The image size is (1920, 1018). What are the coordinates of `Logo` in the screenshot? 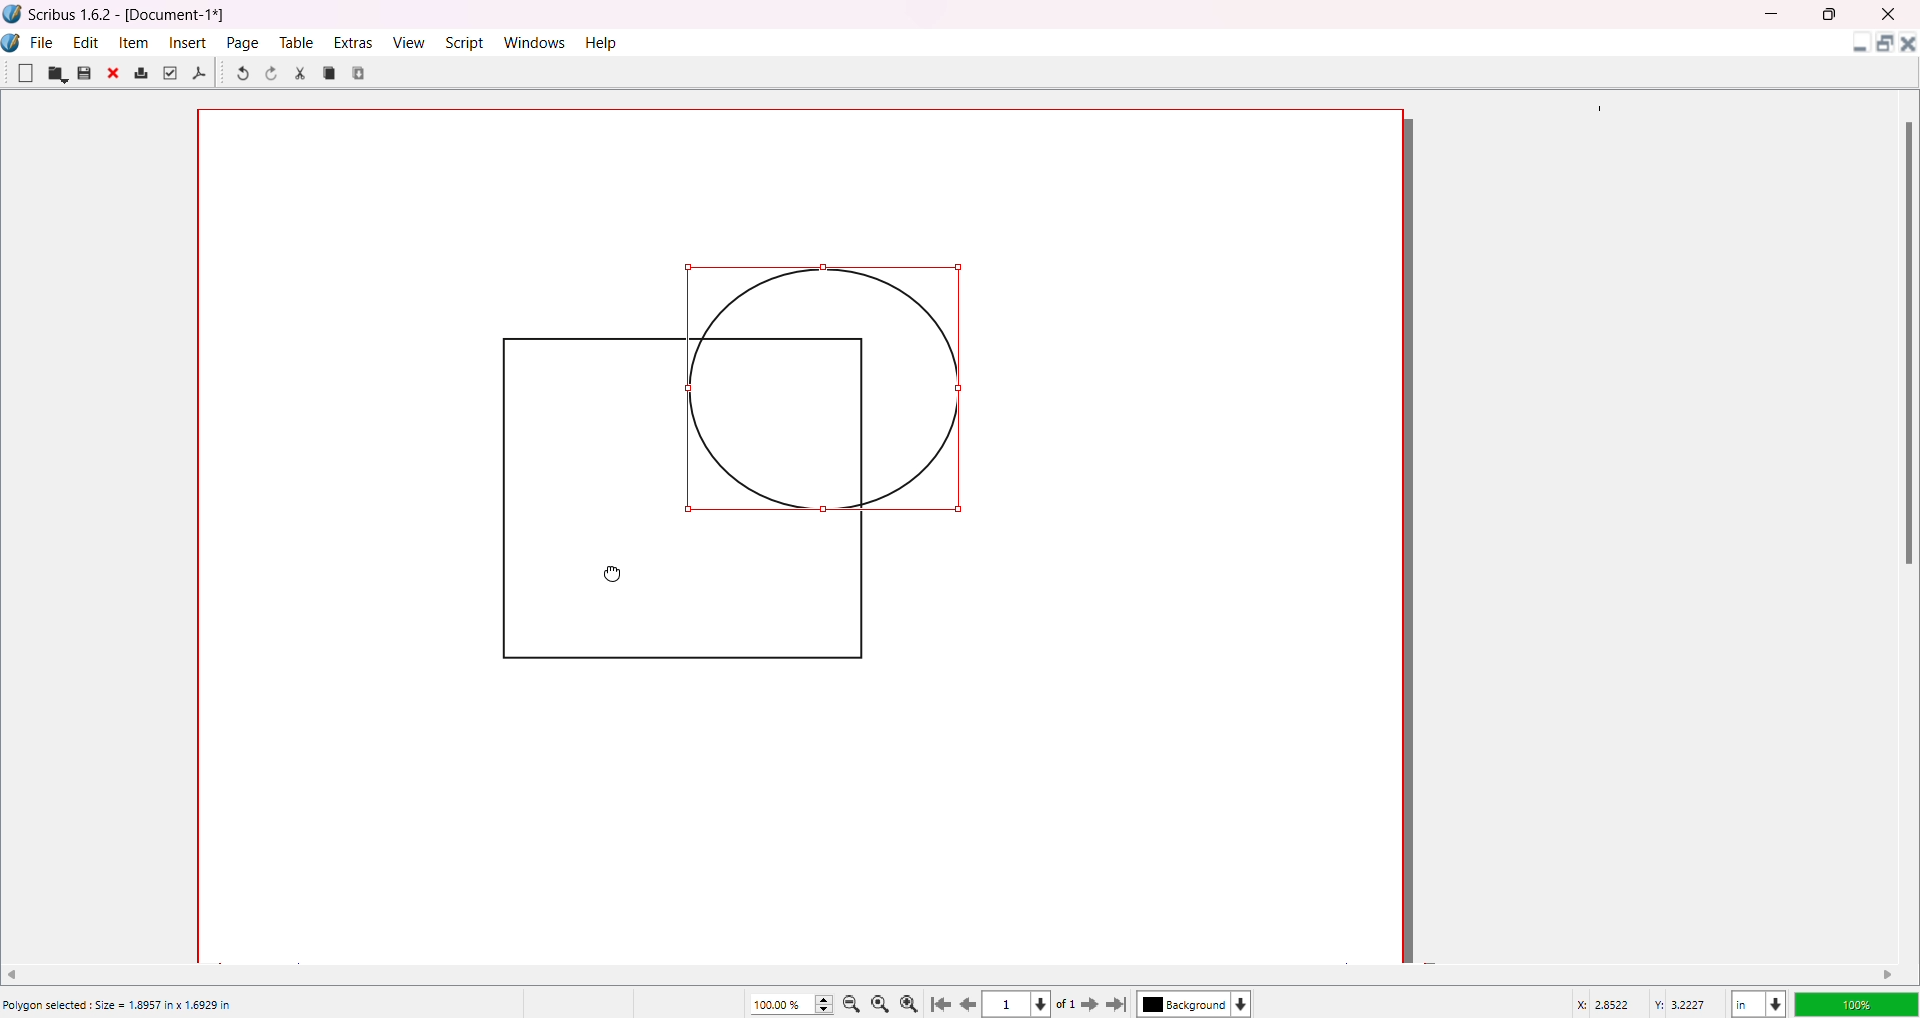 It's located at (14, 43).